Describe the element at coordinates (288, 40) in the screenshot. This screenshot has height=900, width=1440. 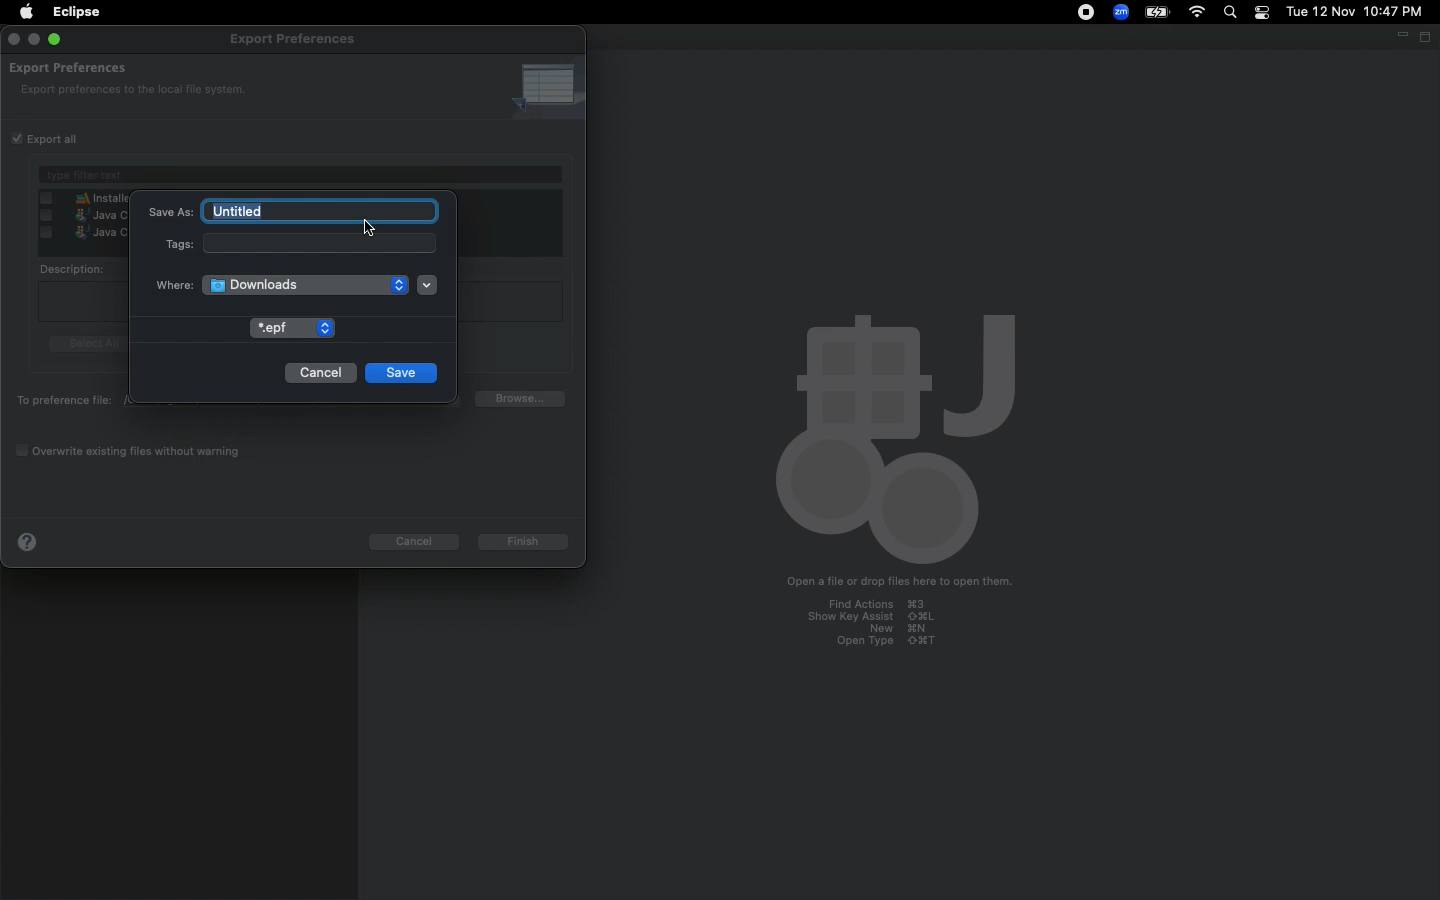
I see `Export preferences ` at that location.